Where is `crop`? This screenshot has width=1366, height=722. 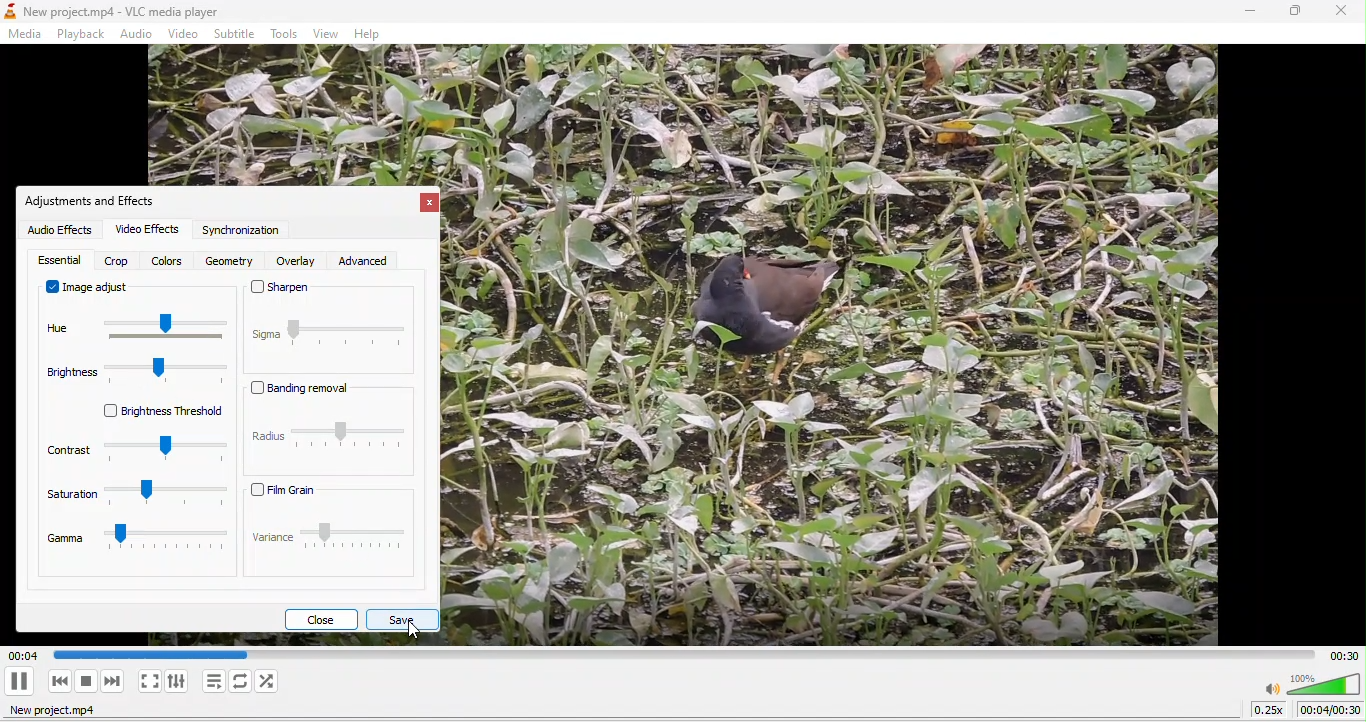 crop is located at coordinates (116, 262).